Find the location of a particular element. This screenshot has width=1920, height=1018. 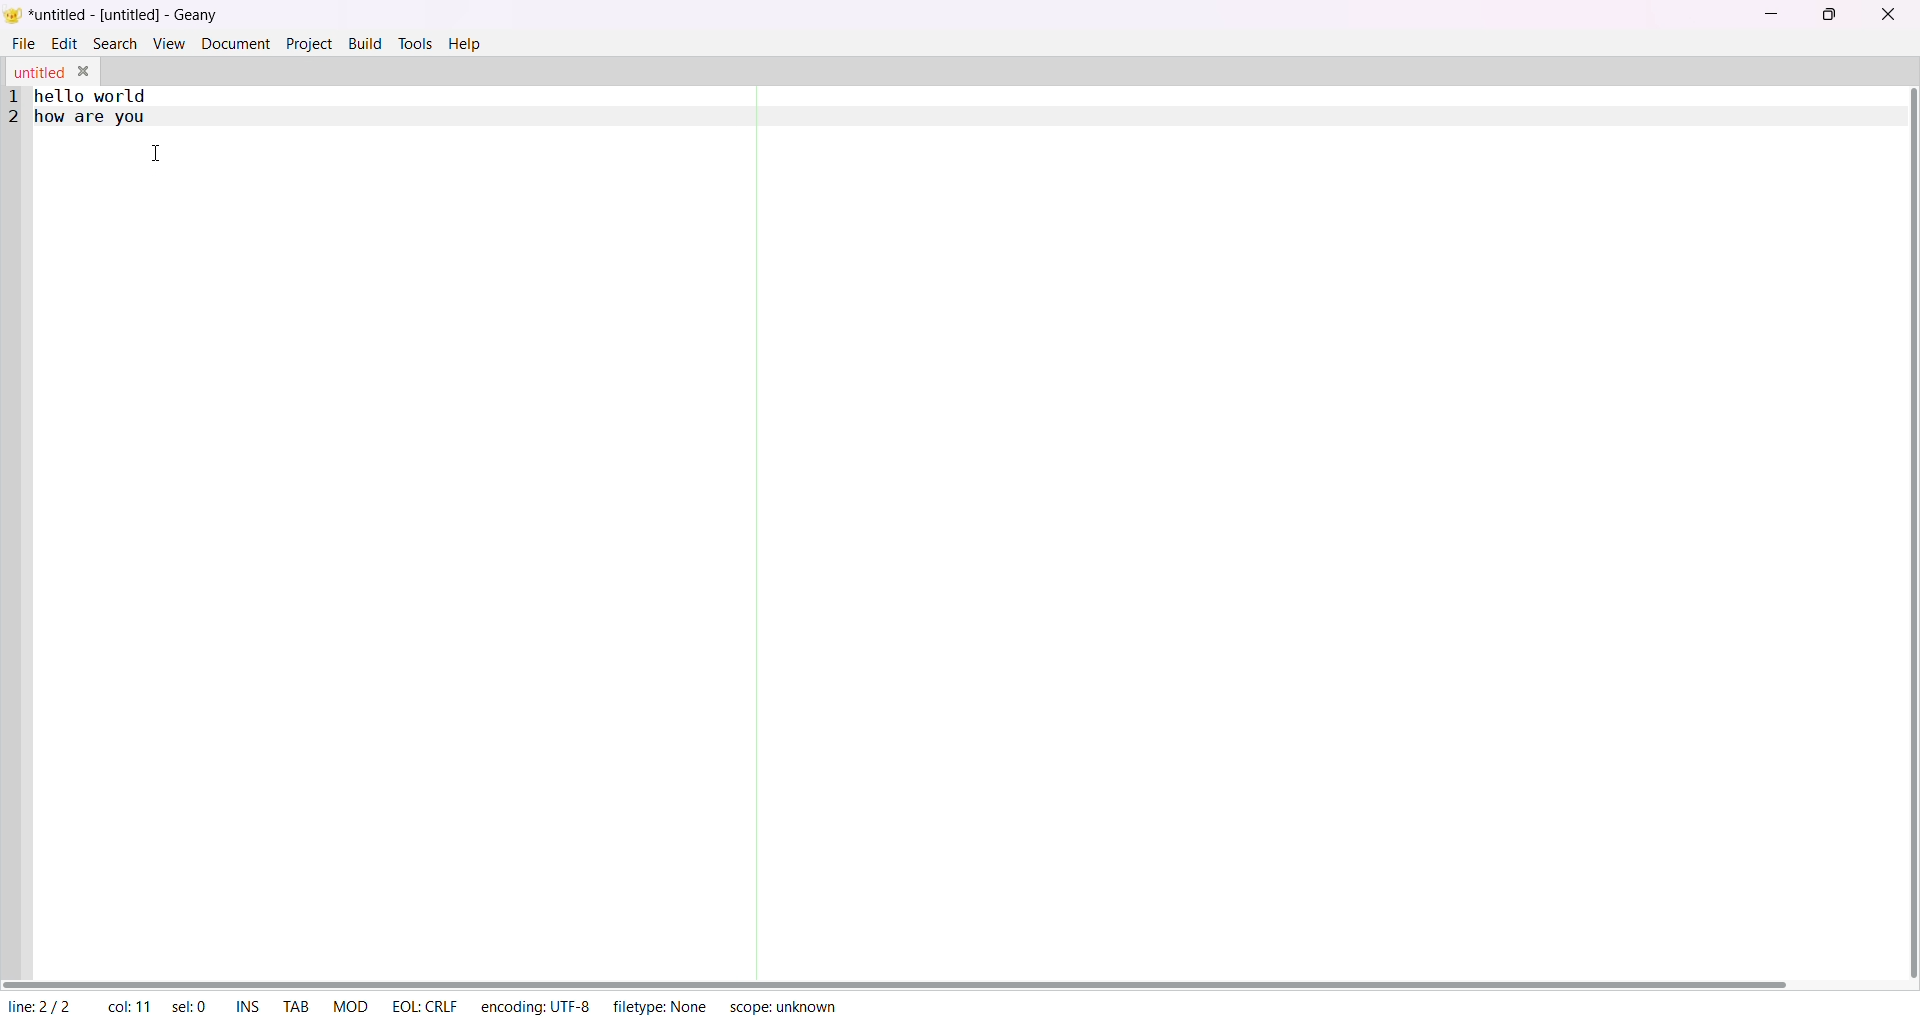

minimize is located at coordinates (1768, 16).